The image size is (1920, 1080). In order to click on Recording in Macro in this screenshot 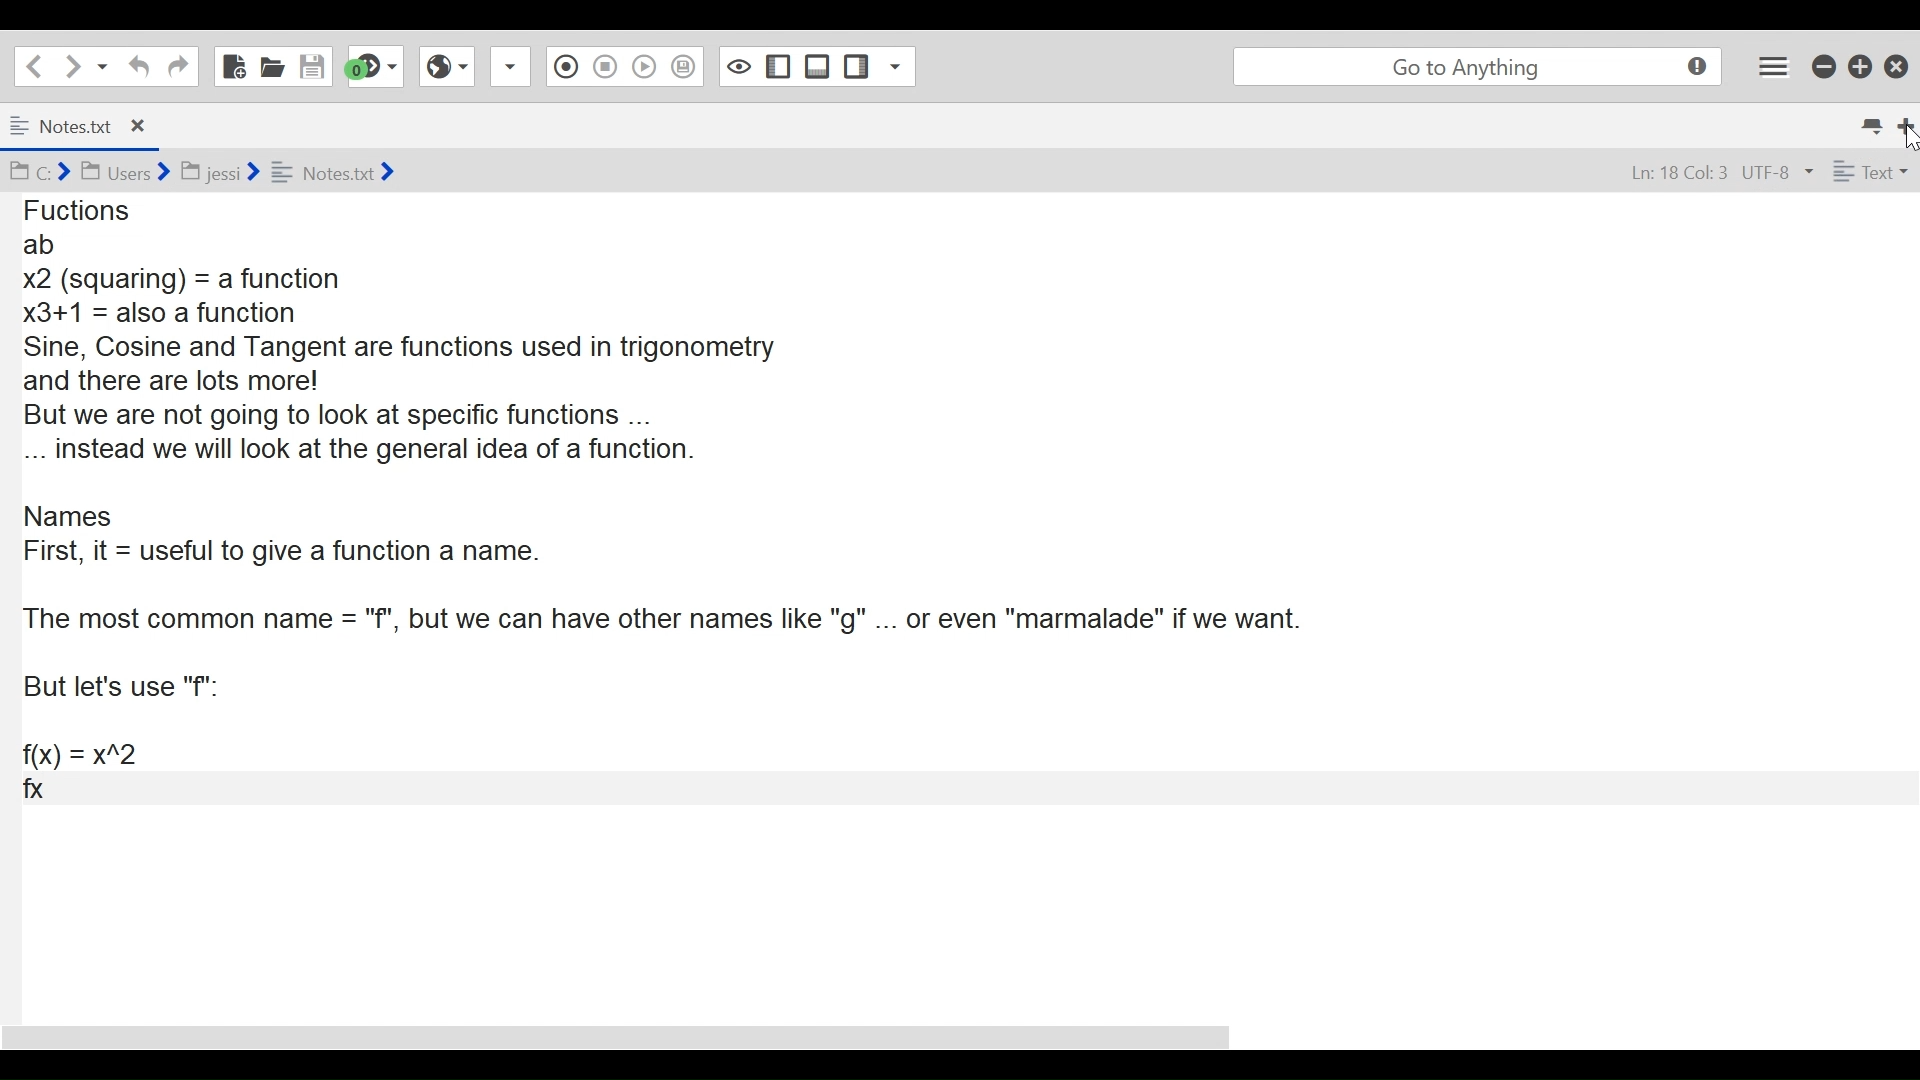, I will do `click(566, 67)`.